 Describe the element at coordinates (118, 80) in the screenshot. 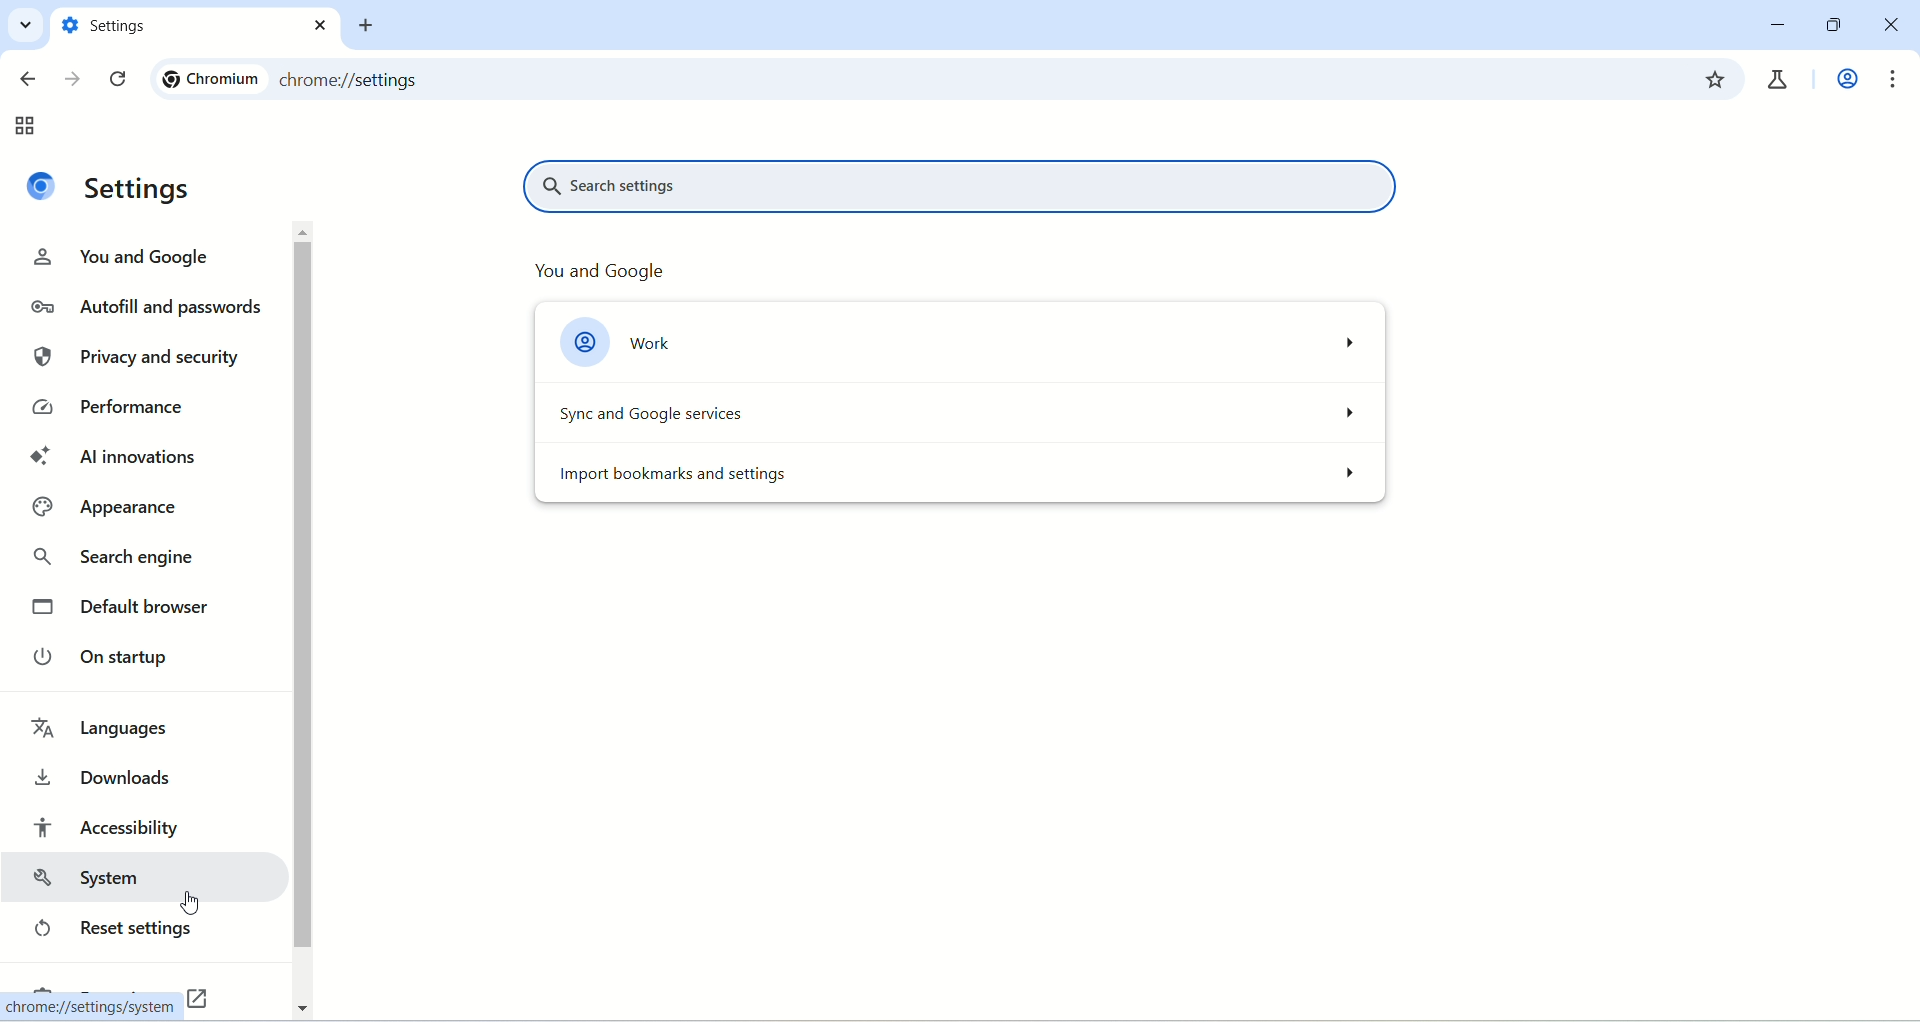

I see `reload` at that location.